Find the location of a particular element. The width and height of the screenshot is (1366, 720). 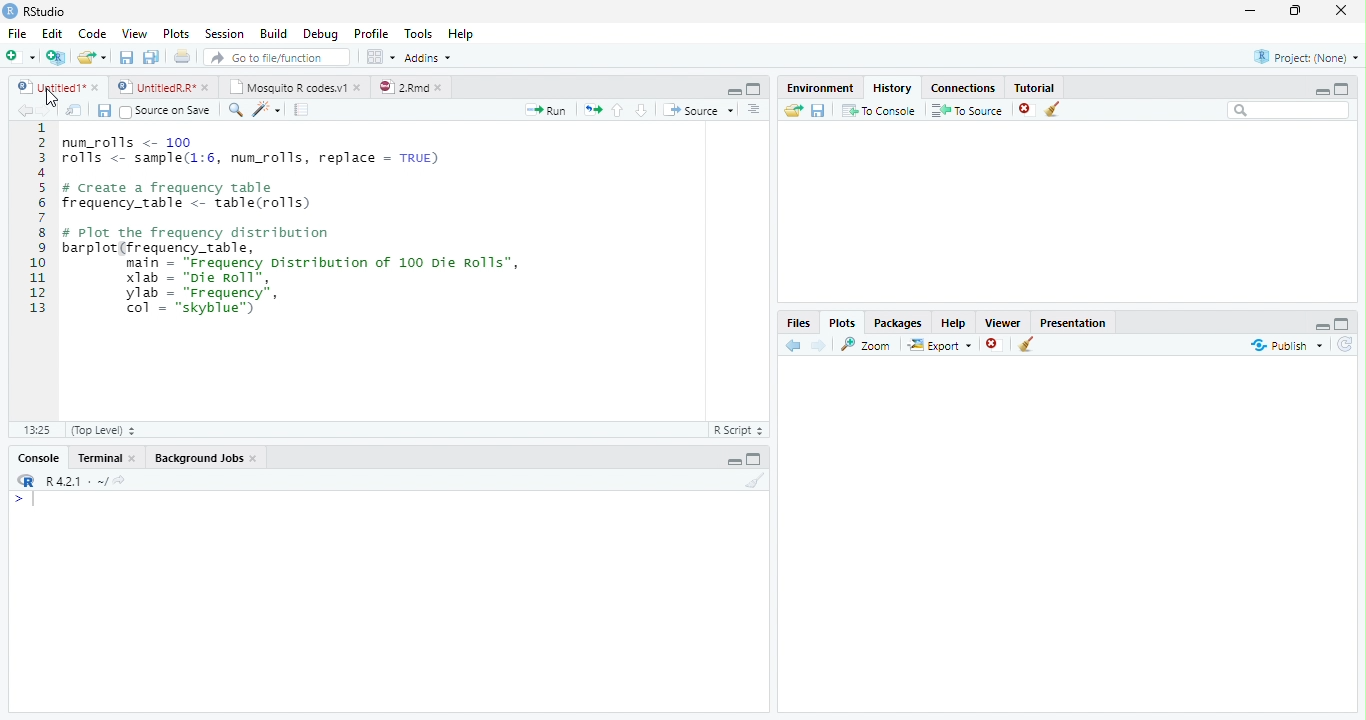

Presentation is located at coordinates (1073, 322).